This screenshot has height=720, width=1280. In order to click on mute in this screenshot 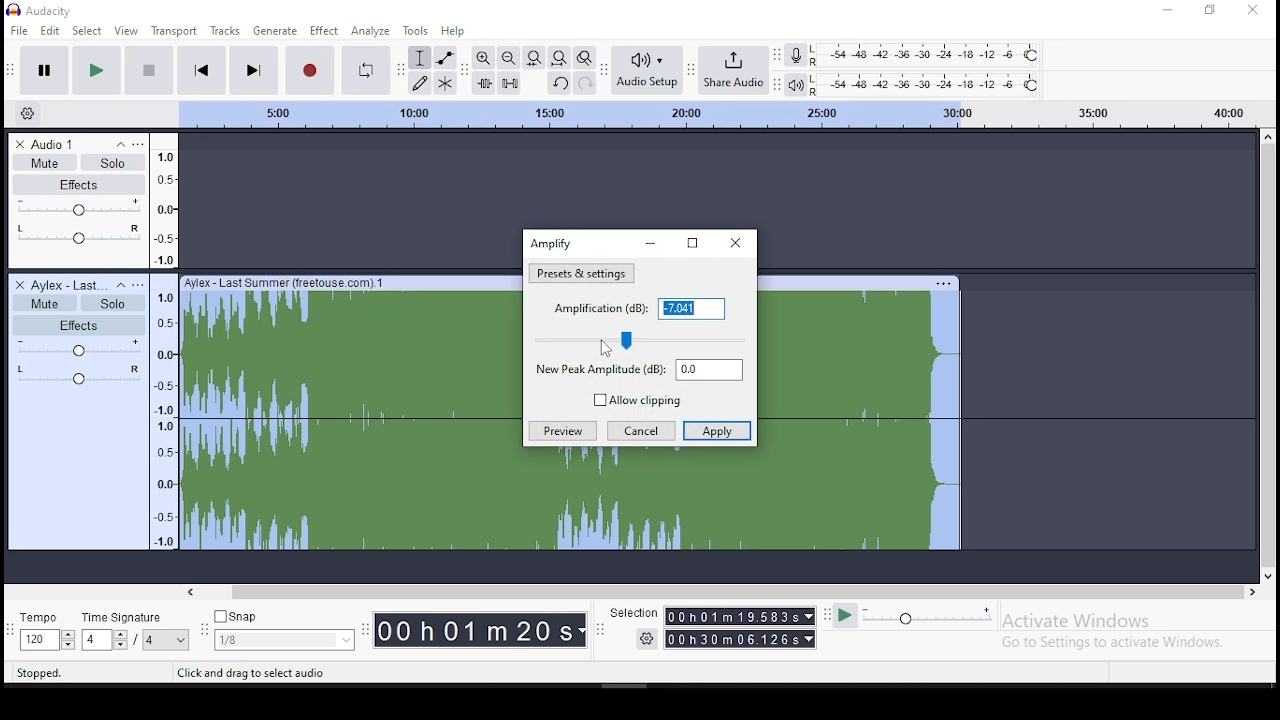, I will do `click(43, 302)`.